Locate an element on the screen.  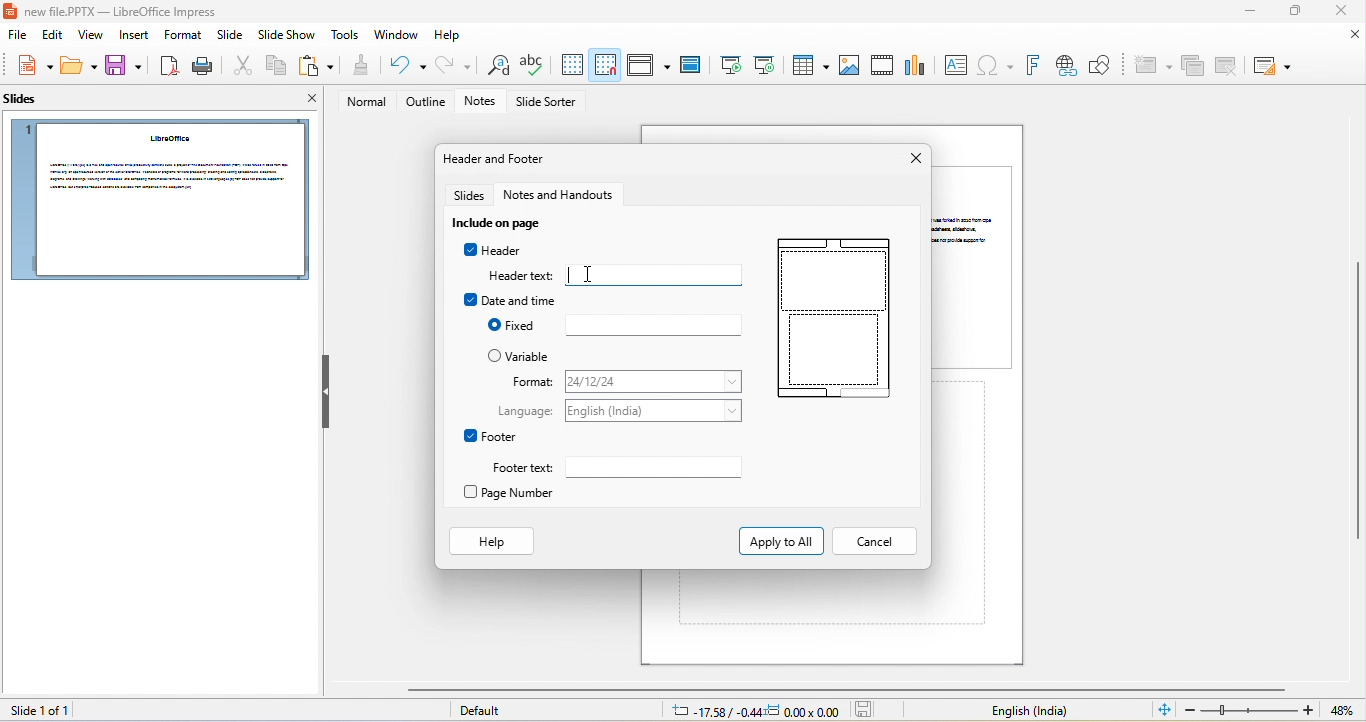
Header text: is located at coordinates (521, 276).